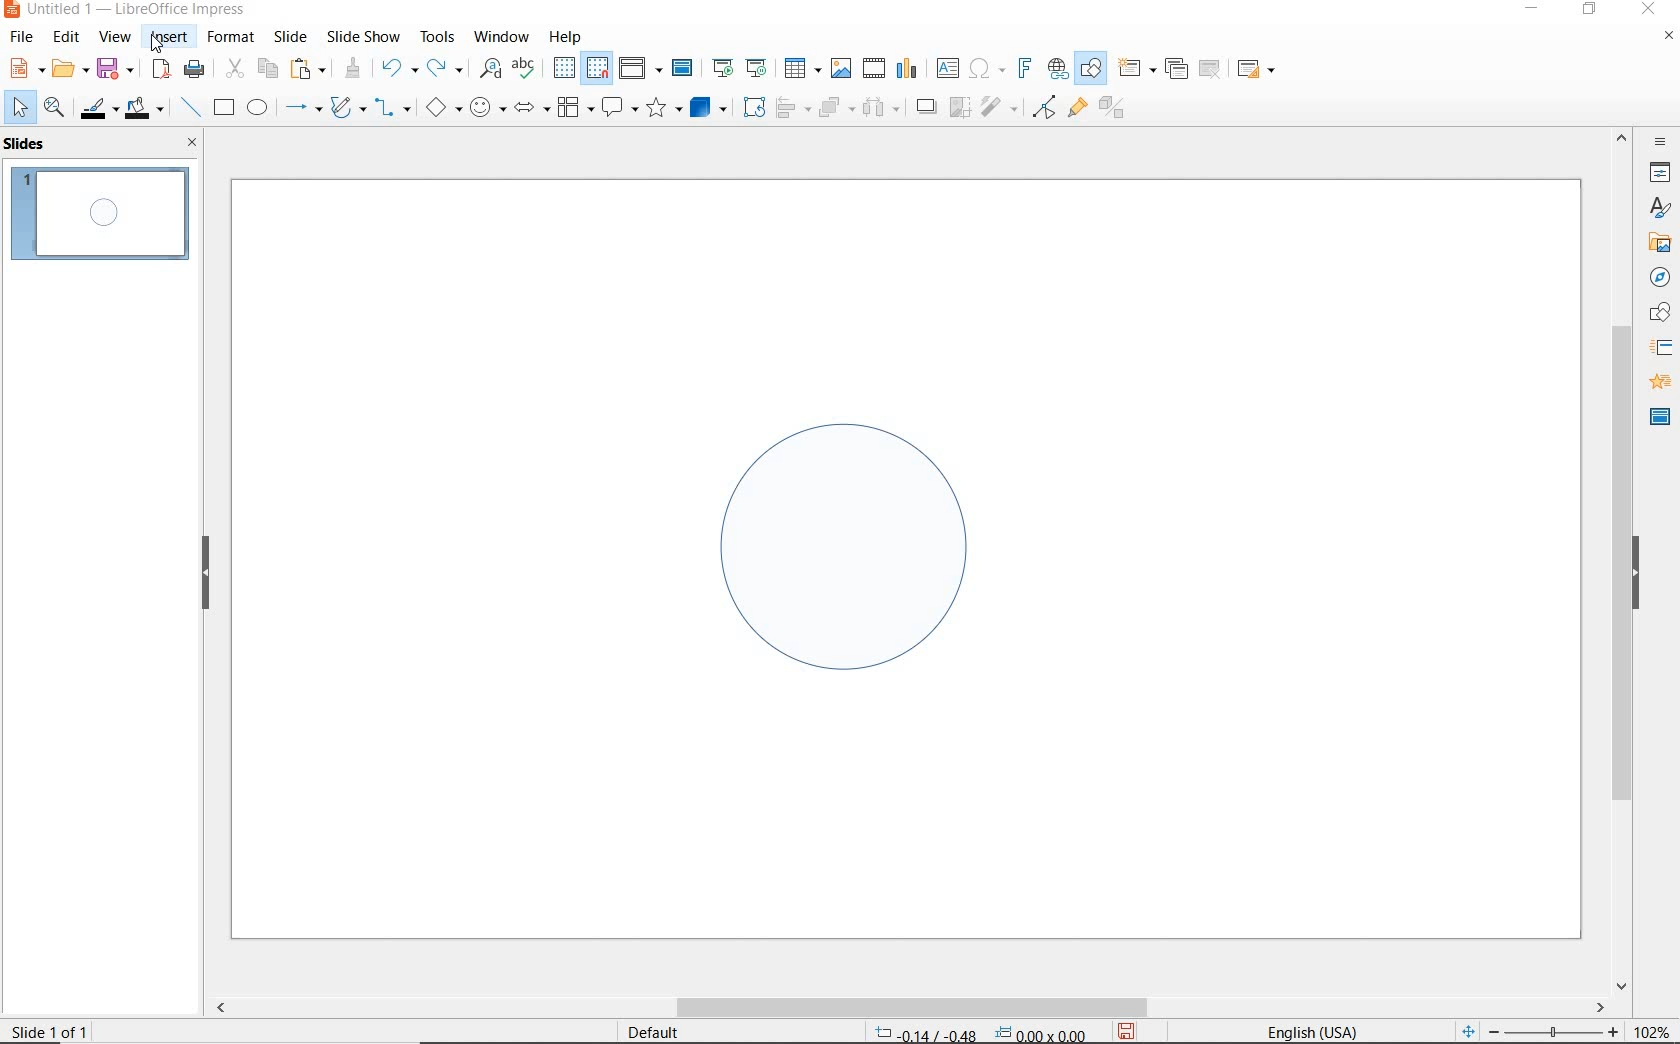  I want to click on select, so click(21, 108).